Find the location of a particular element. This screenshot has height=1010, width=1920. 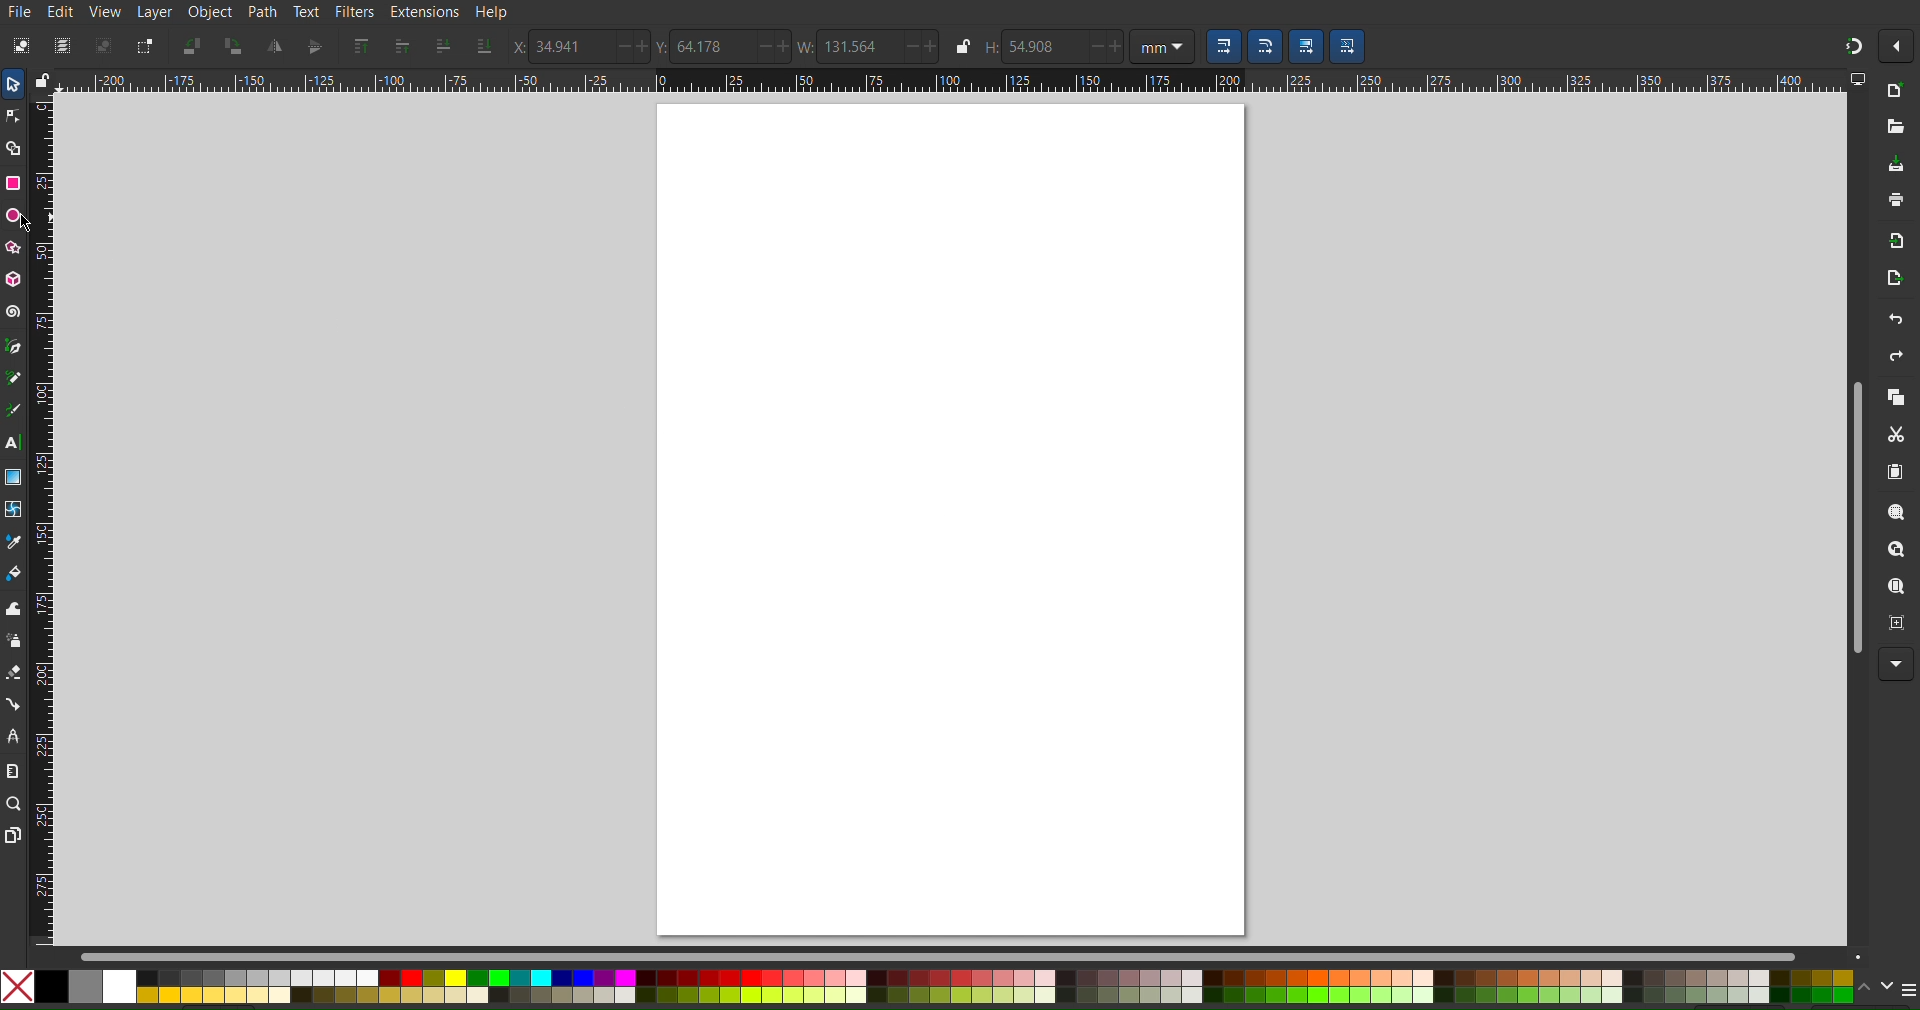

Selection Setting is located at coordinates (1347, 46).